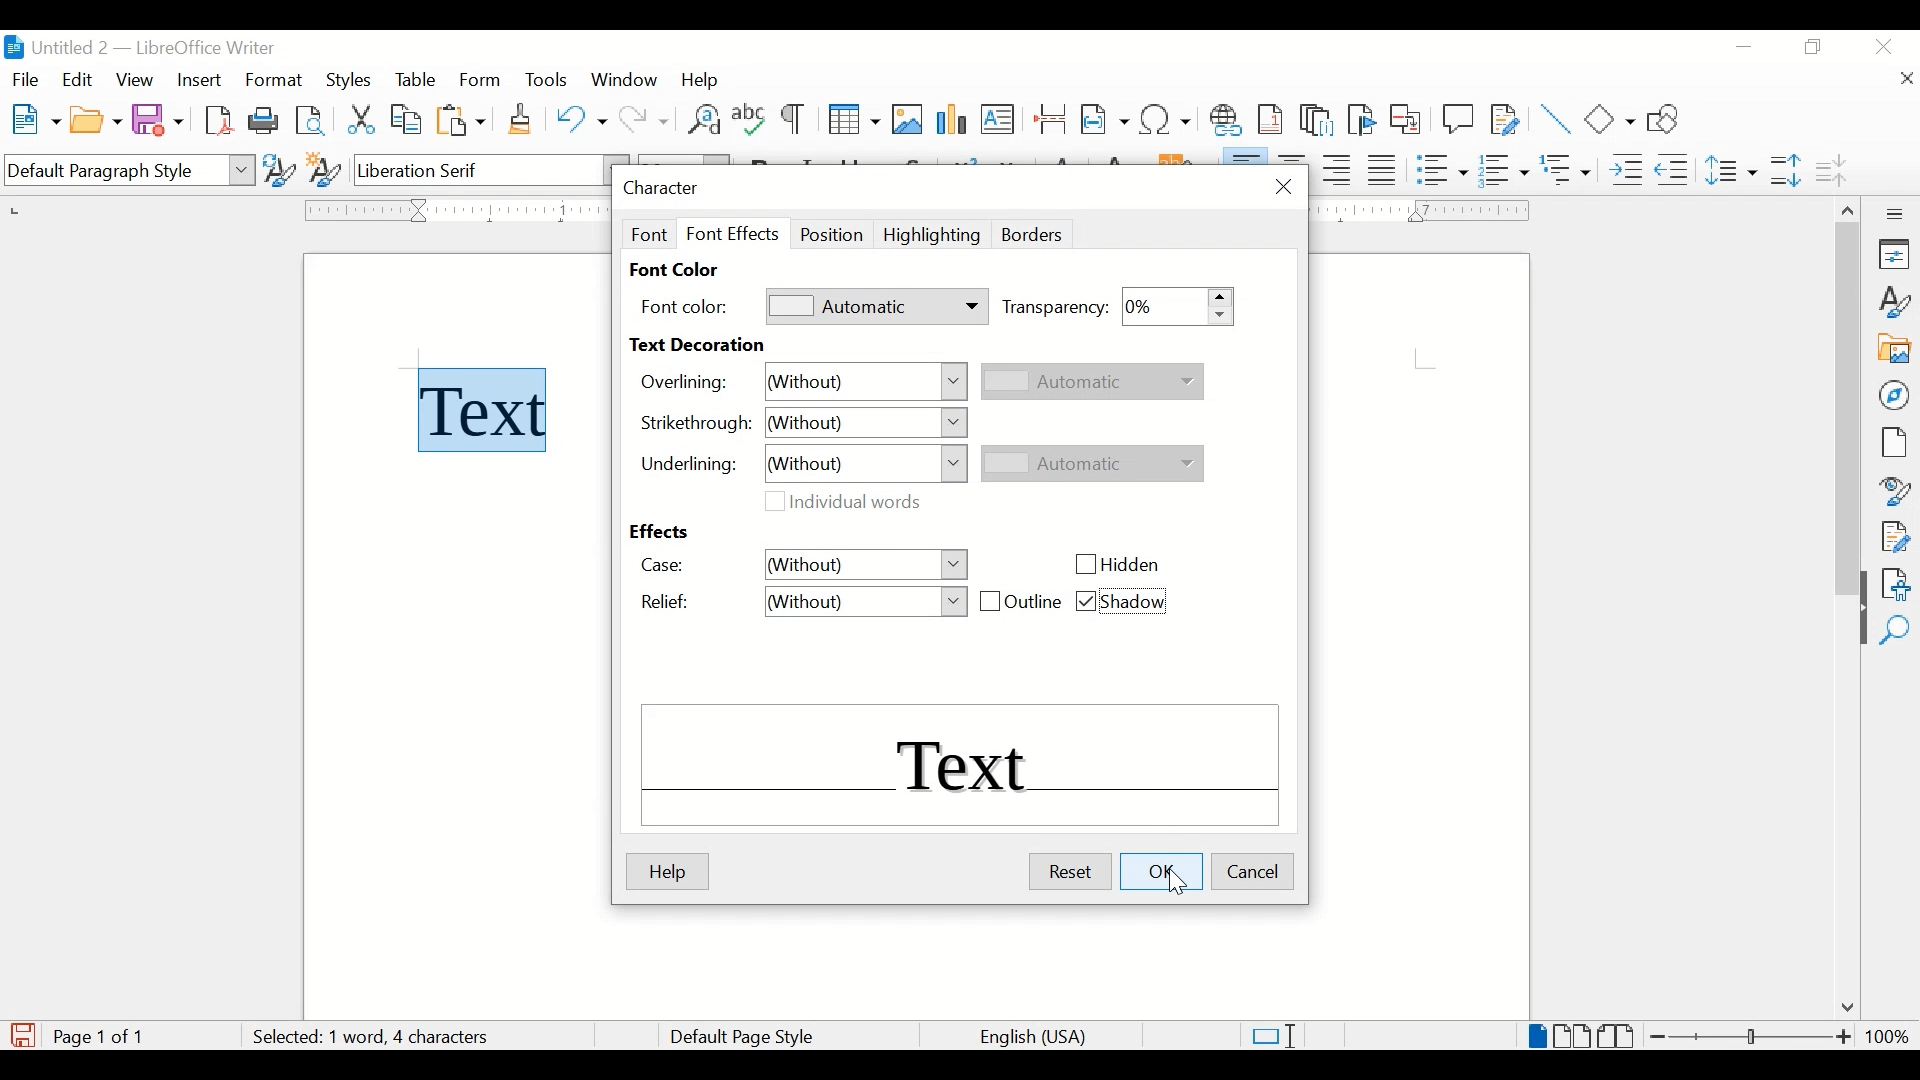 The width and height of the screenshot is (1920, 1080). Describe the element at coordinates (1068, 871) in the screenshot. I see `reset` at that location.